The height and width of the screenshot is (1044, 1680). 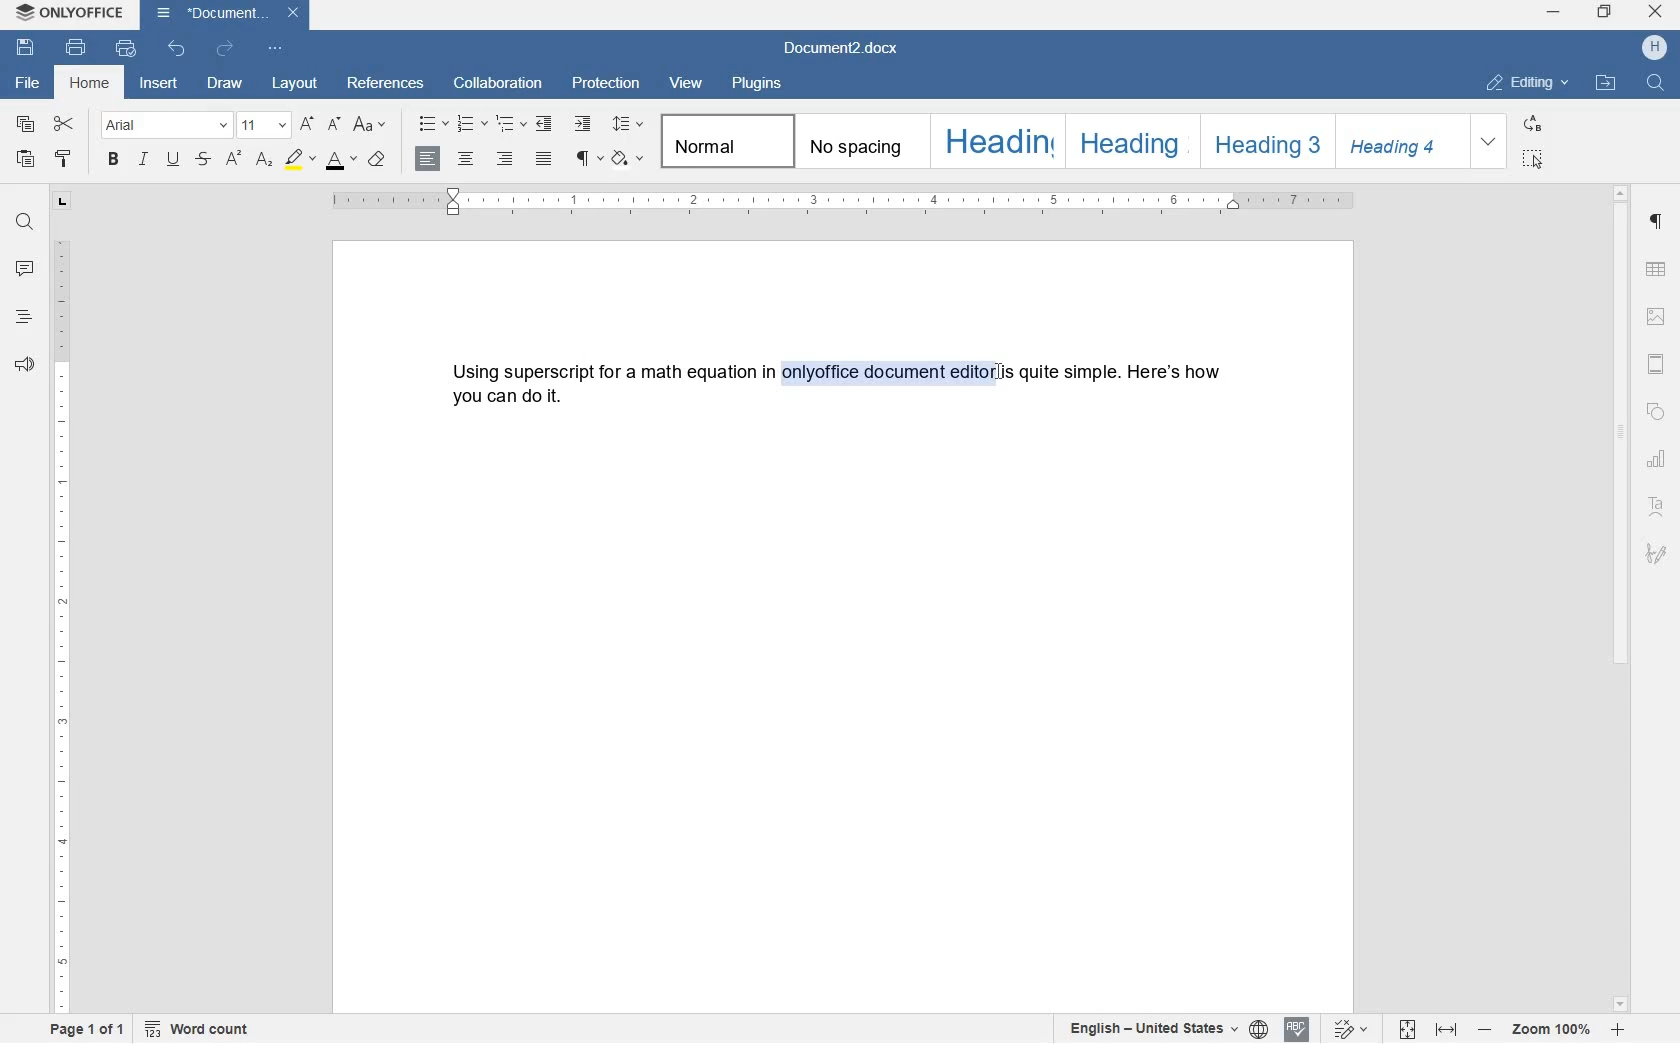 I want to click on spell check, so click(x=1295, y=1030).